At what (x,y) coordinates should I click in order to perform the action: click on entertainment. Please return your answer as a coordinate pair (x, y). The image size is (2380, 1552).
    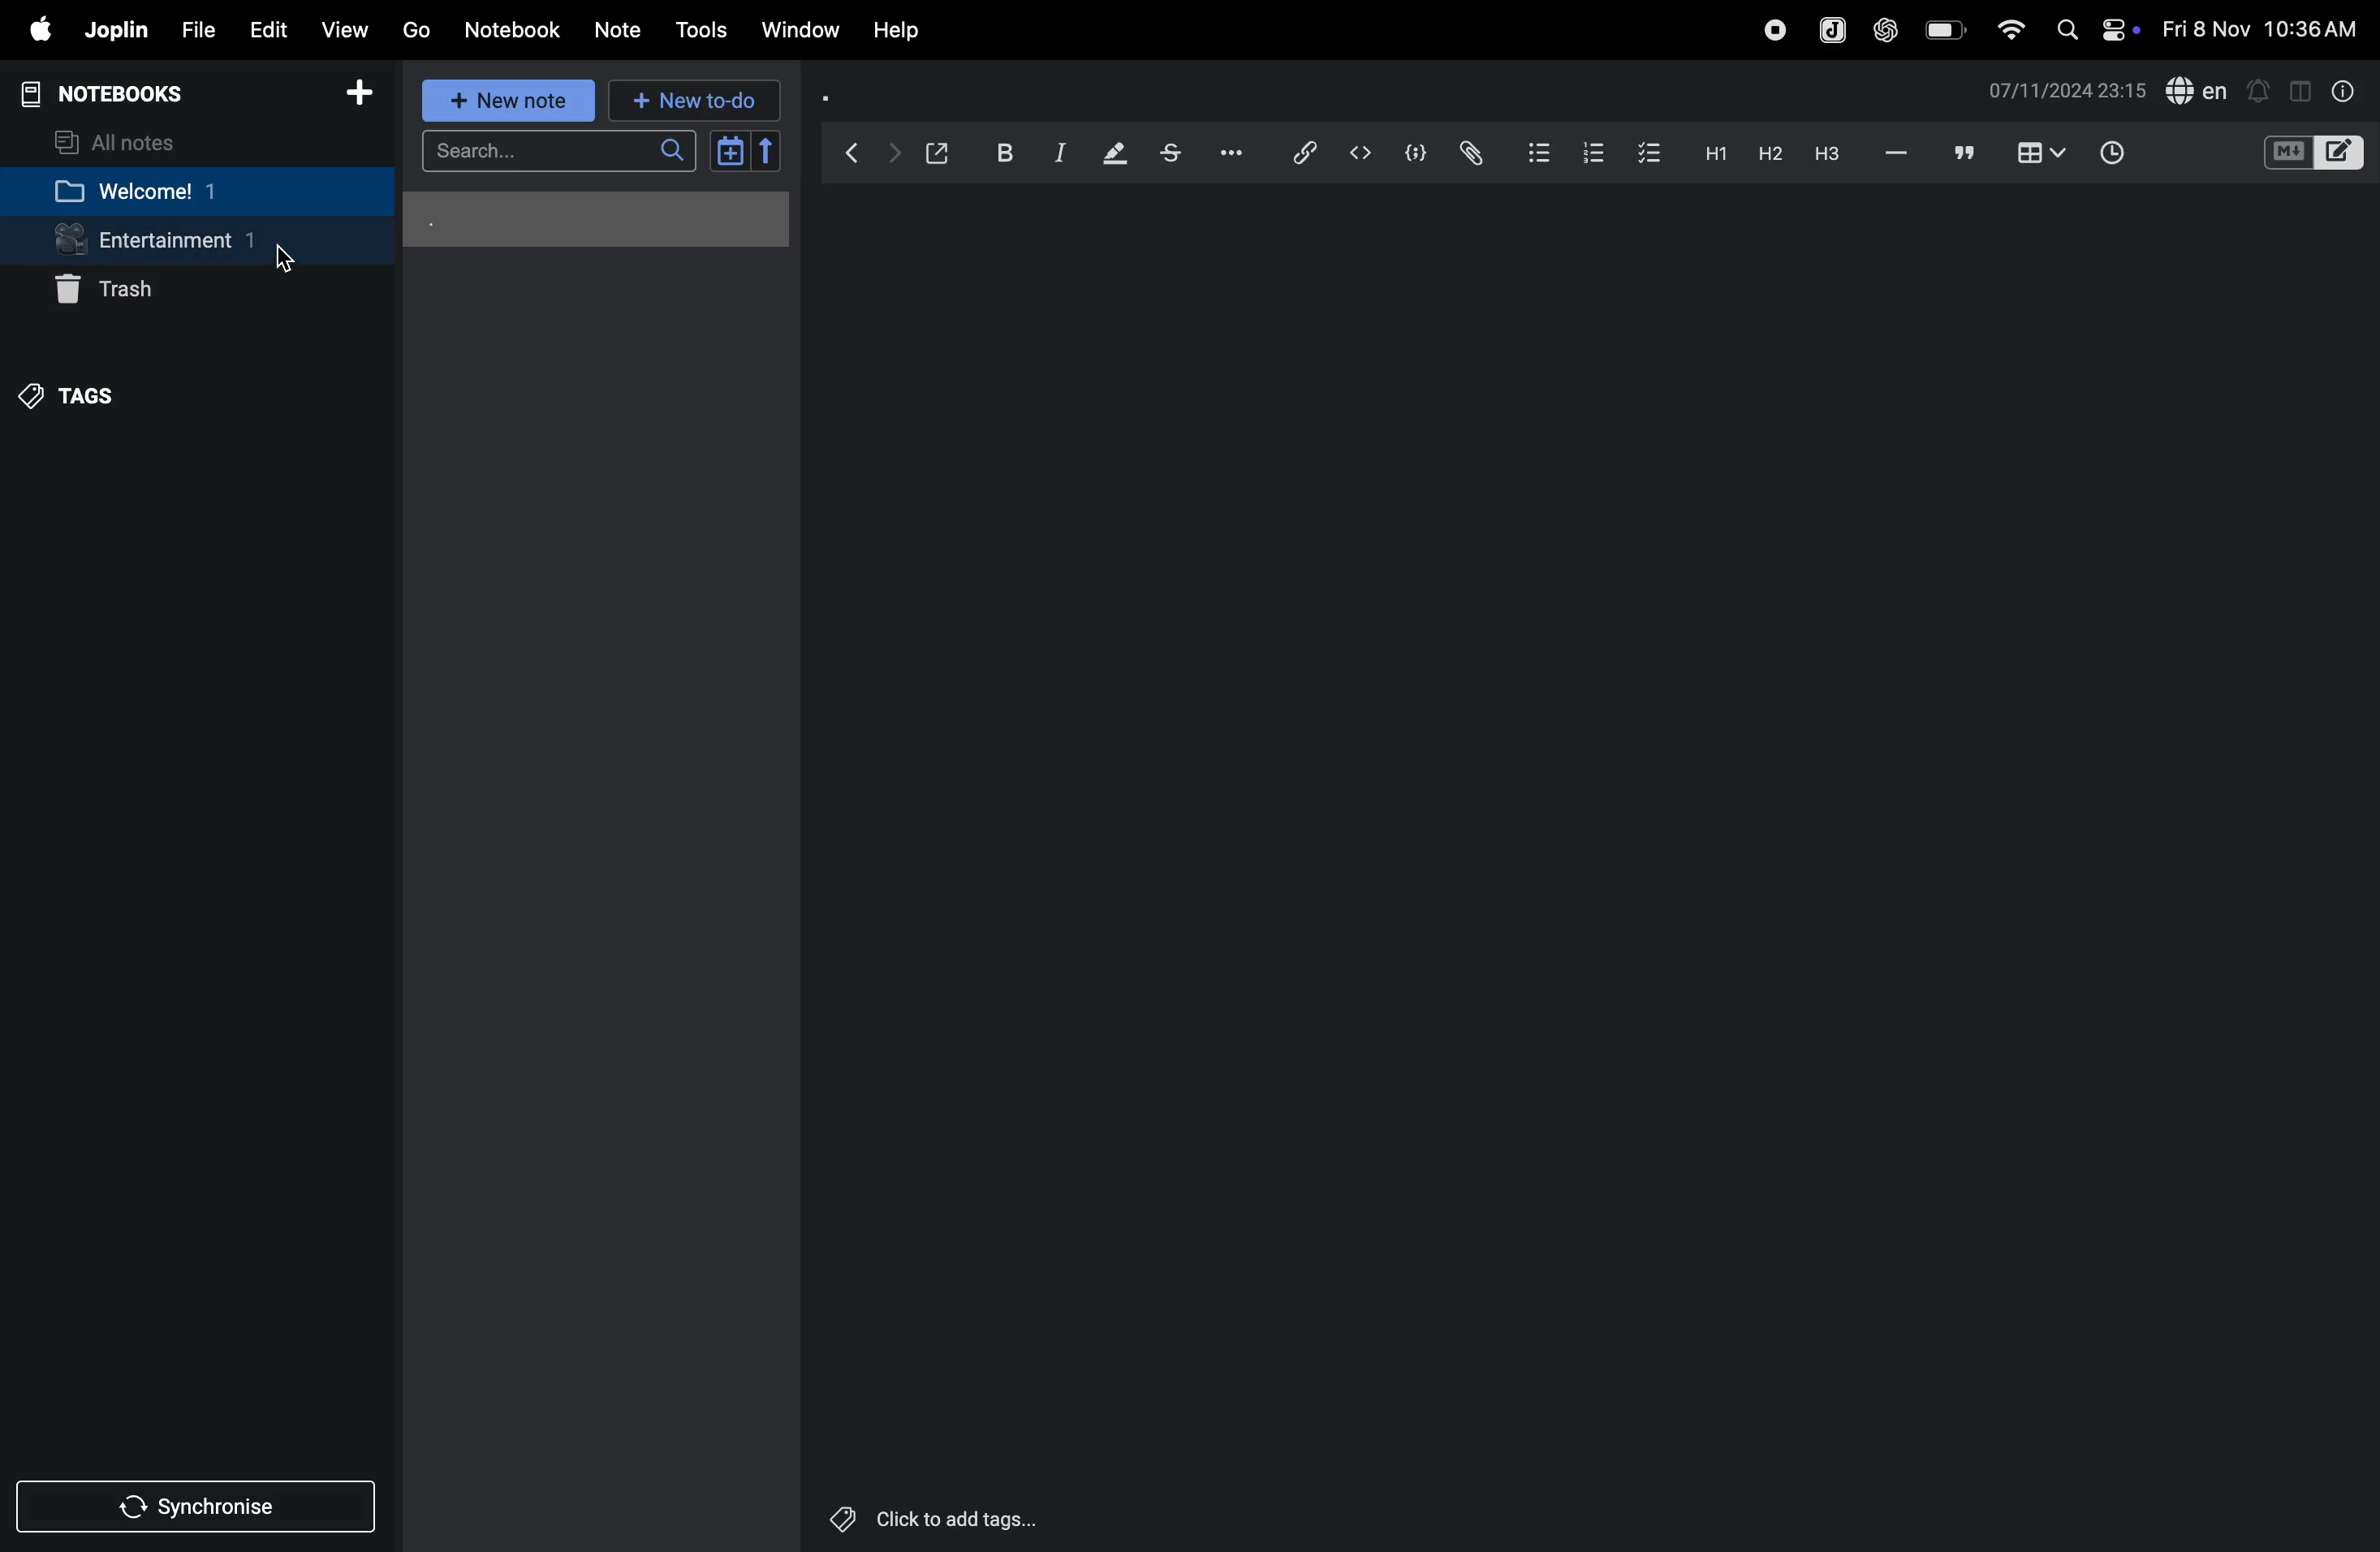
    Looking at the image, I should click on (191, 242).